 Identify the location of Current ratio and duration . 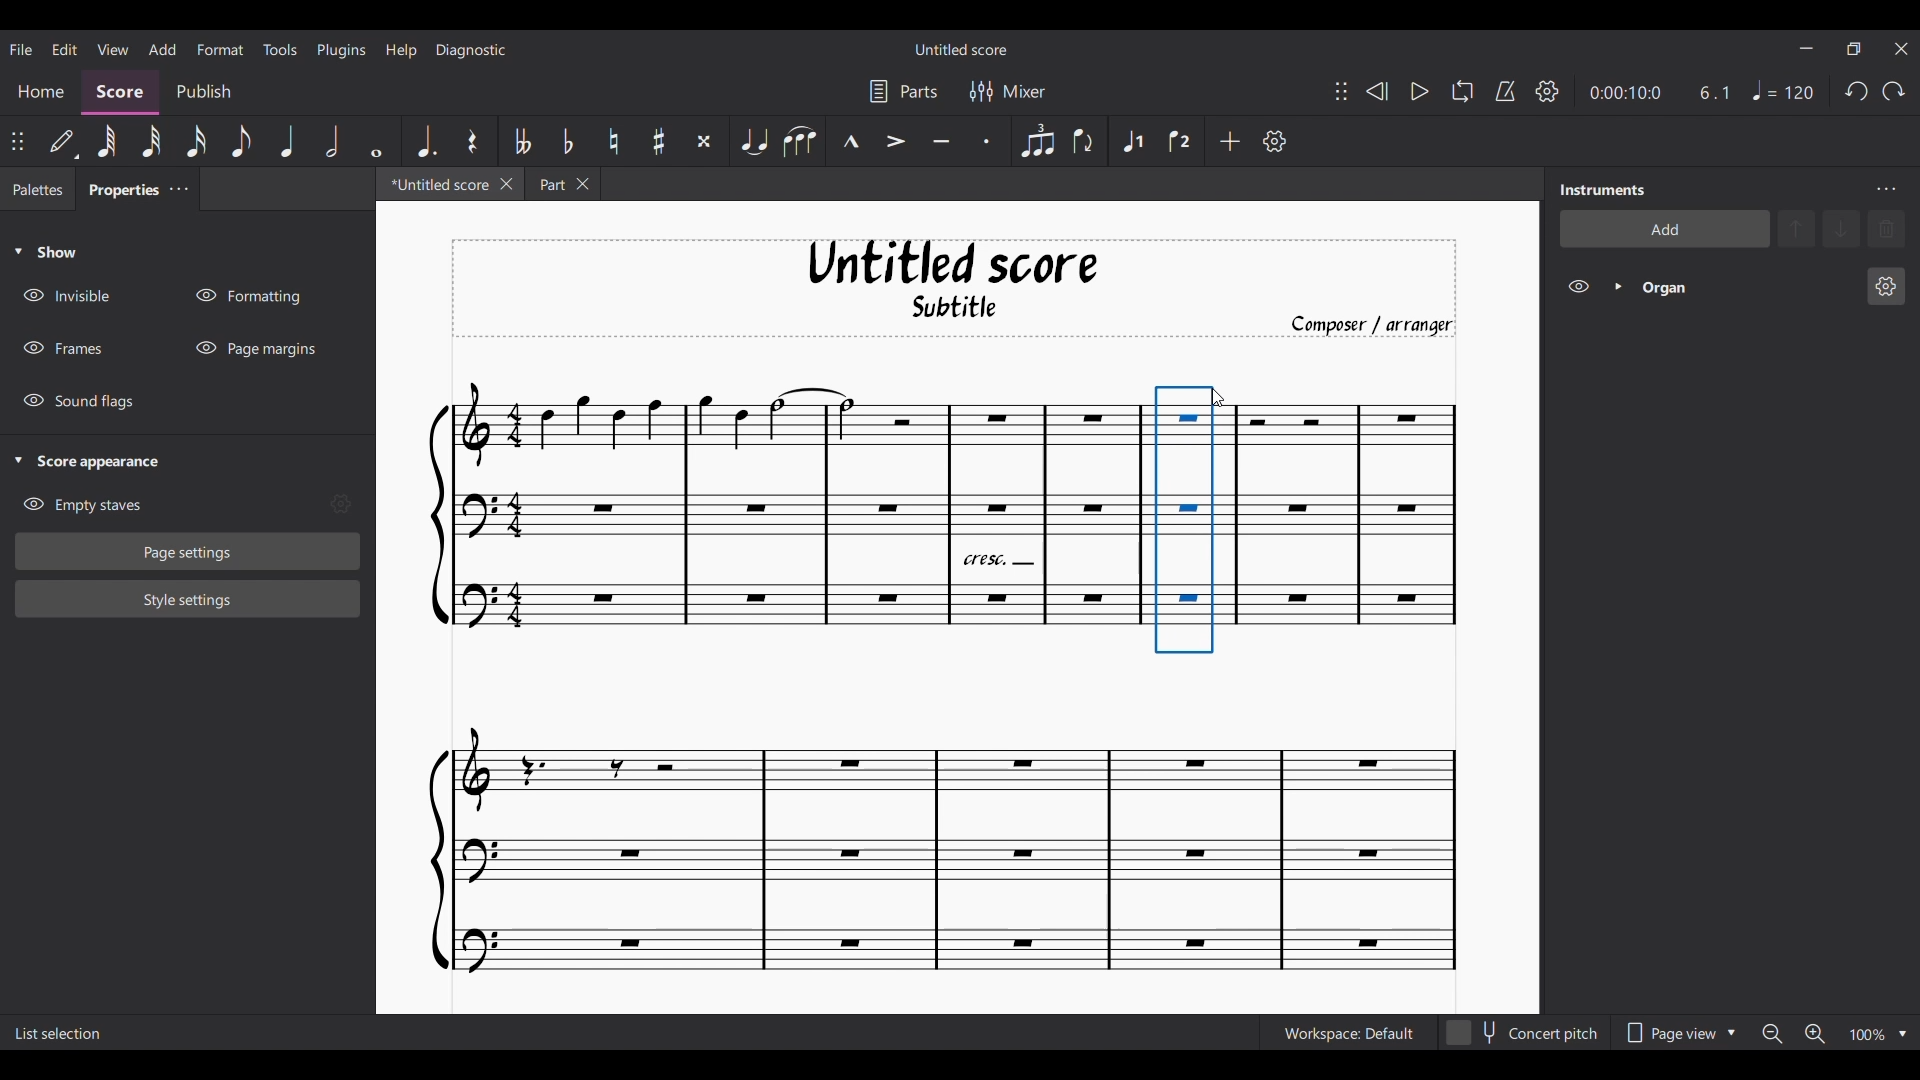
(1661, 93).